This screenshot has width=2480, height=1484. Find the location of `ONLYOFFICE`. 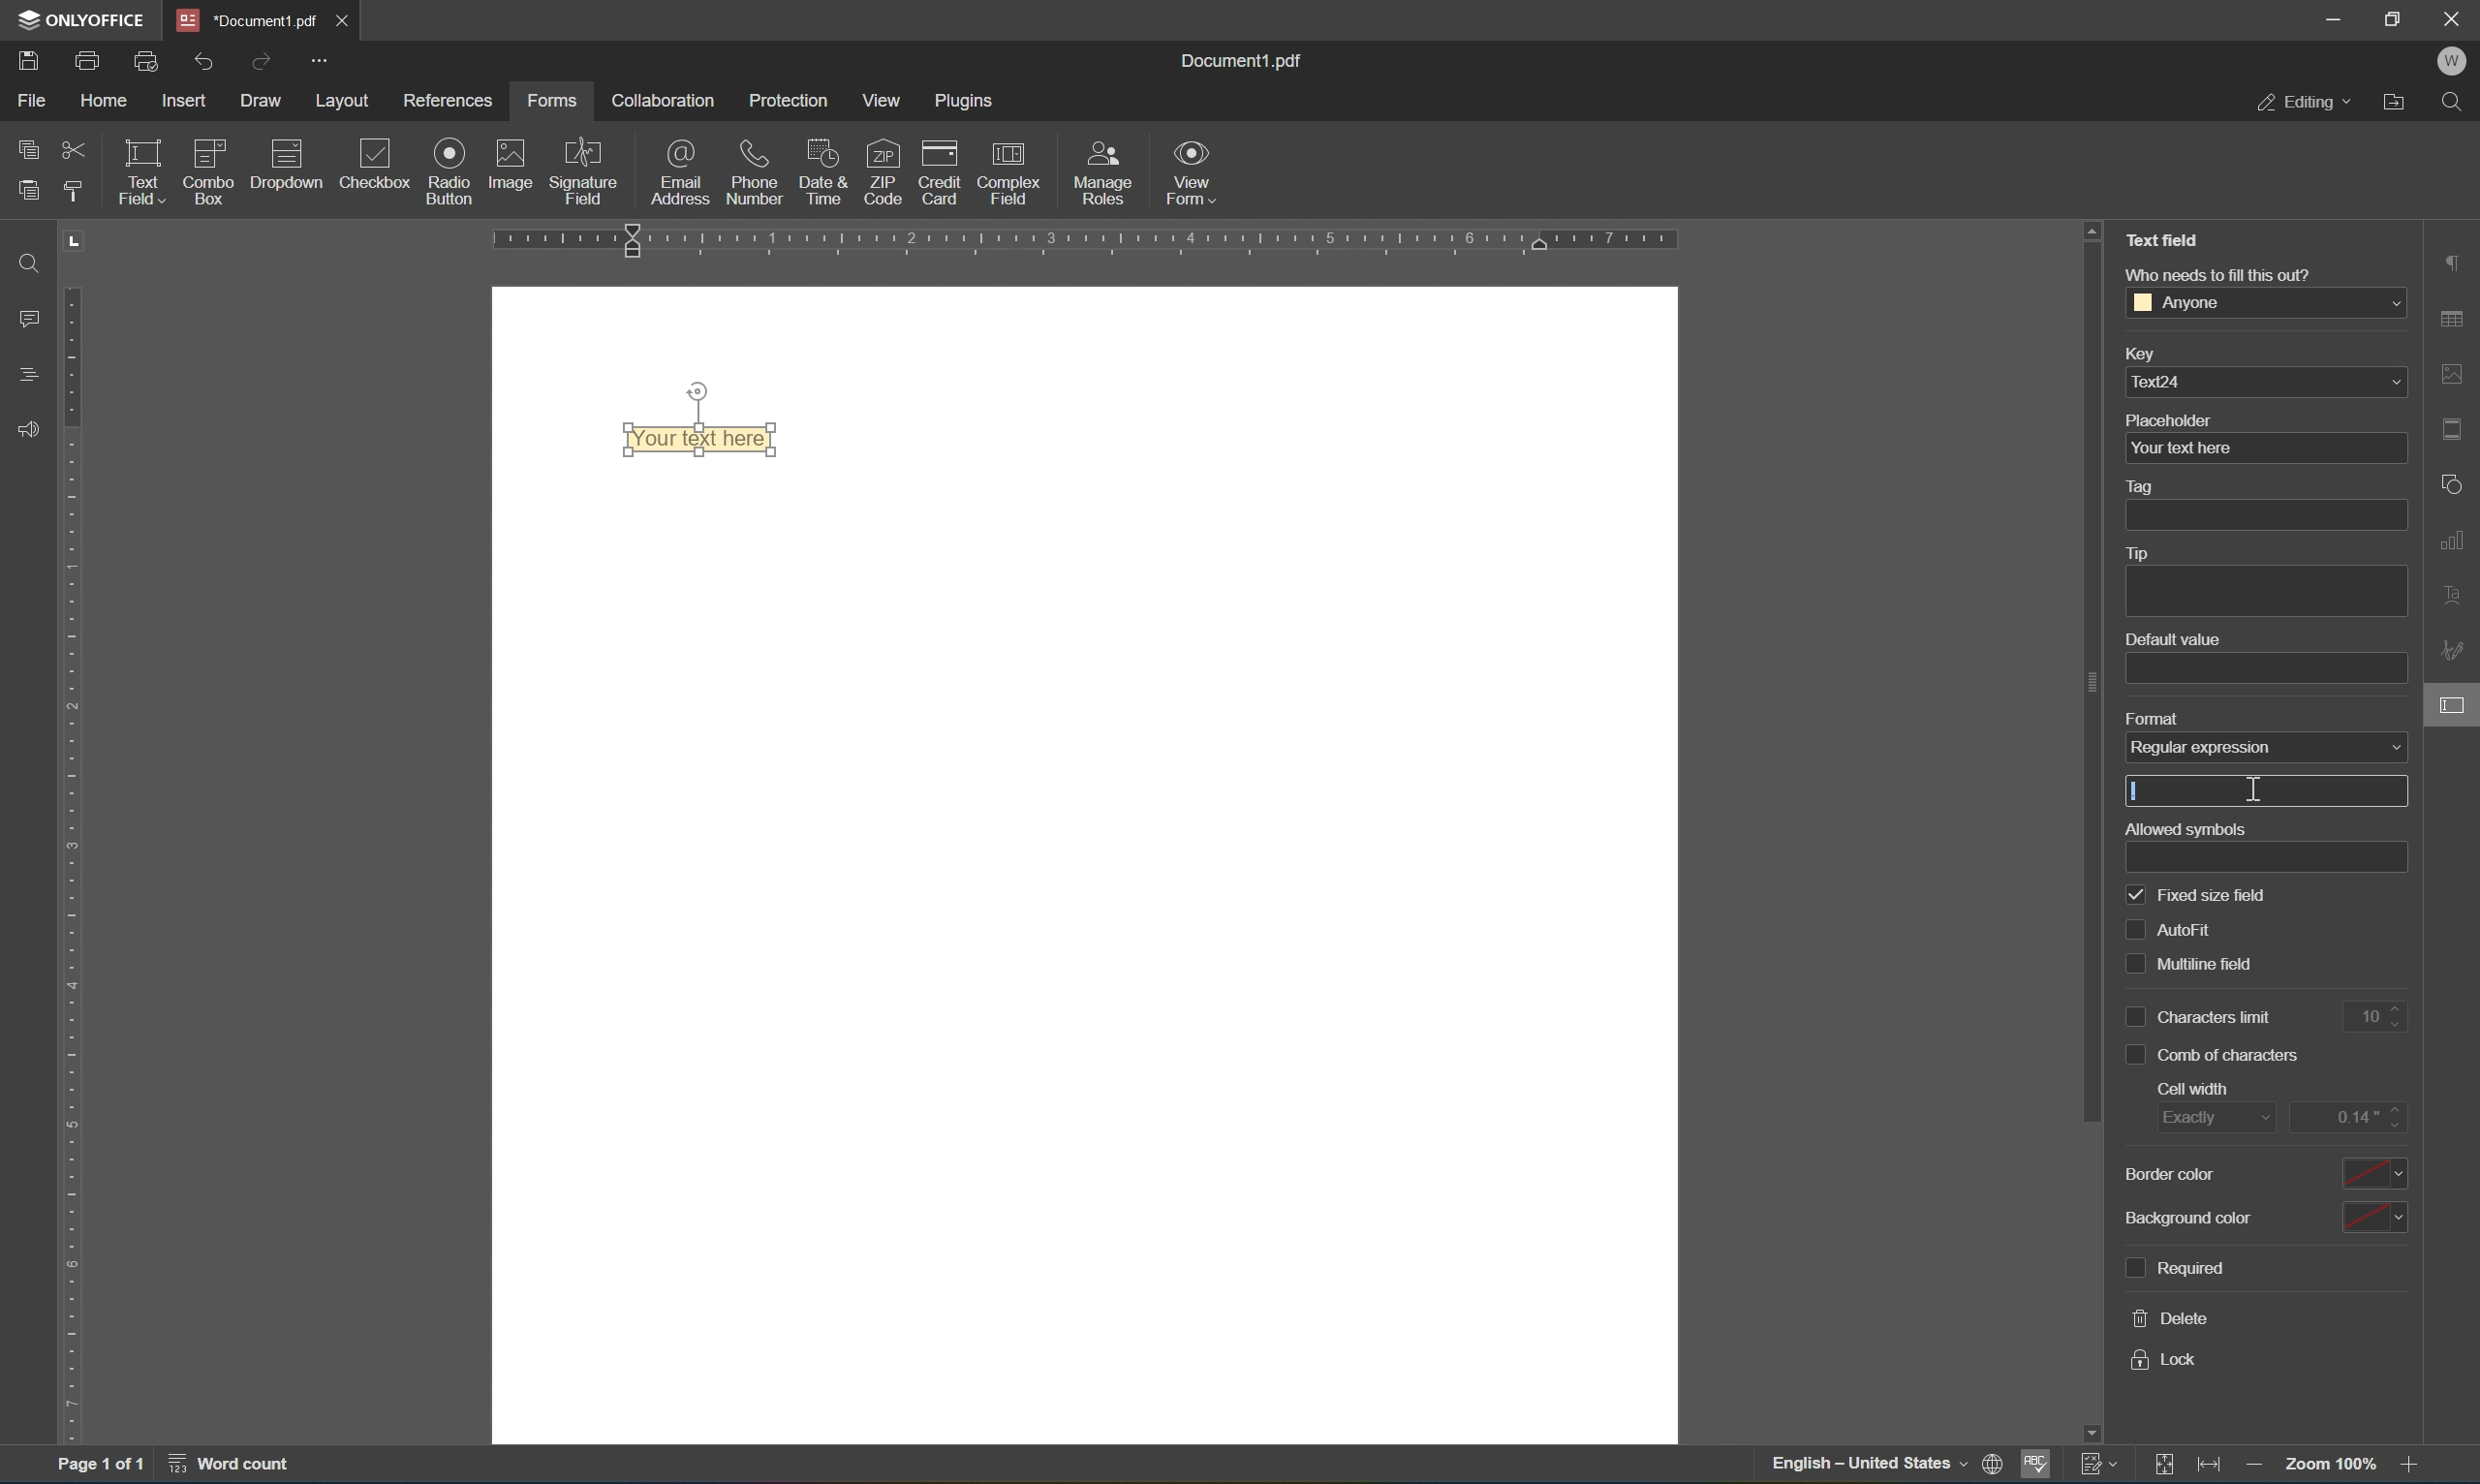

ONLYOFFICE is located at coordinates (81, 19).